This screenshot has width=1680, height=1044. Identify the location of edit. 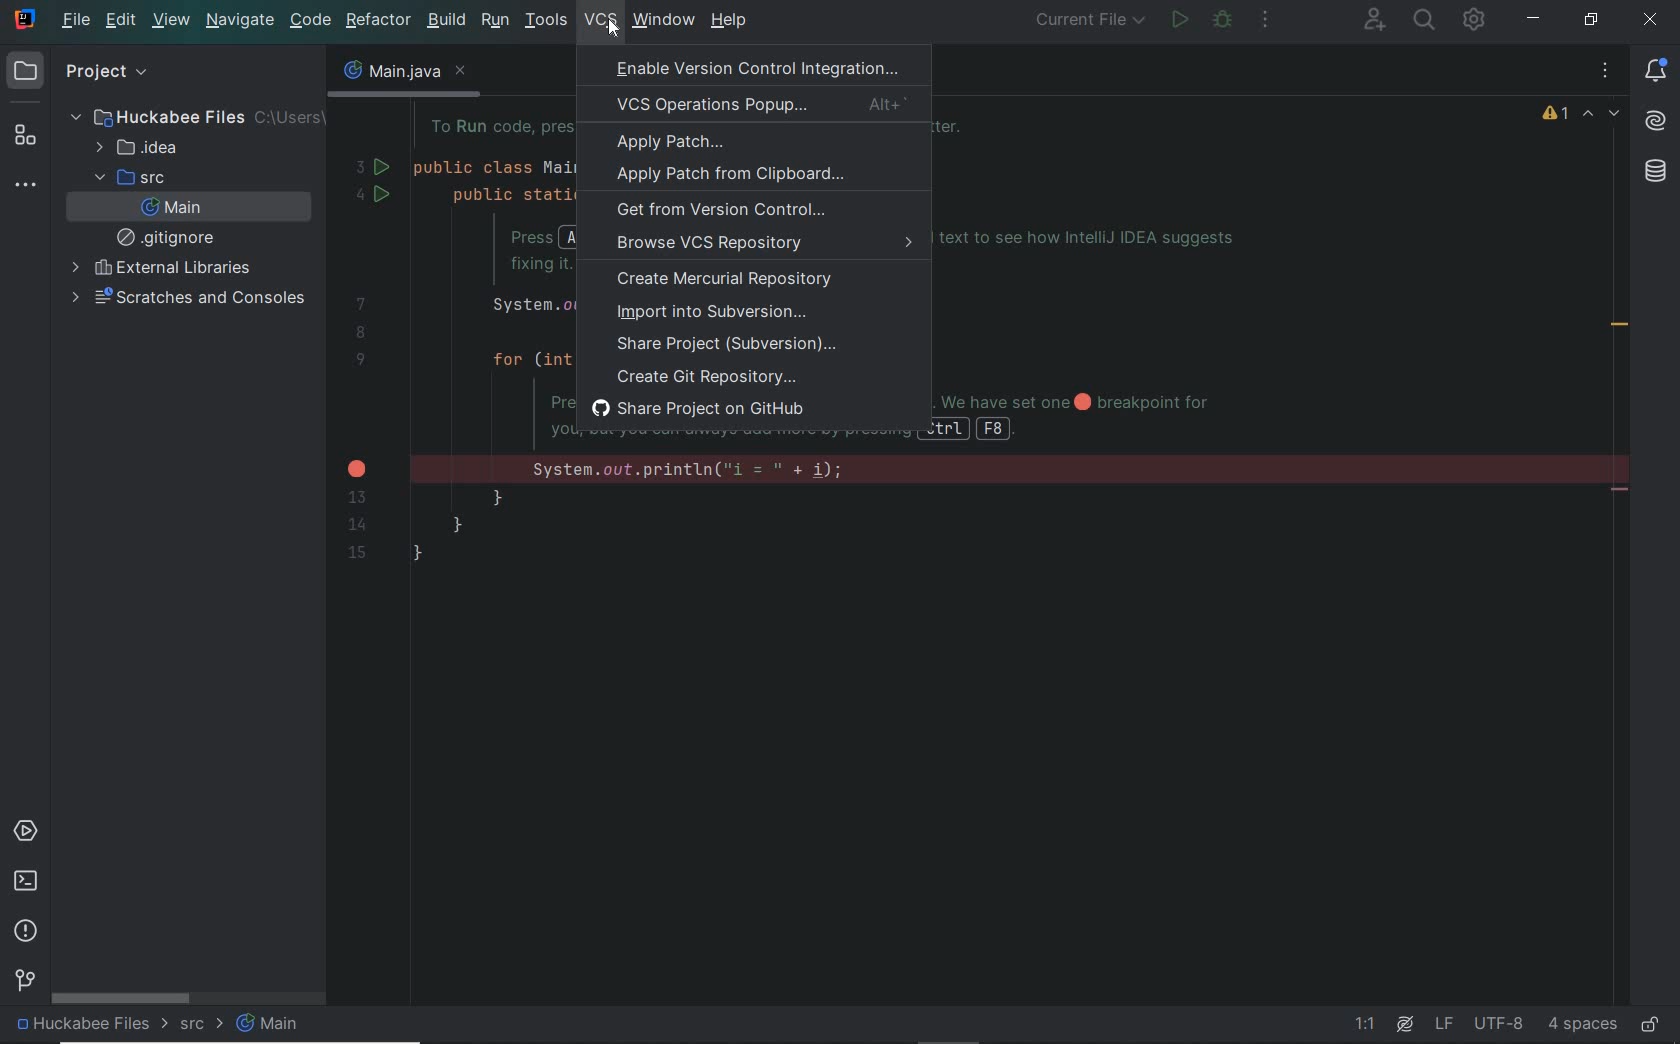
(122, 22).